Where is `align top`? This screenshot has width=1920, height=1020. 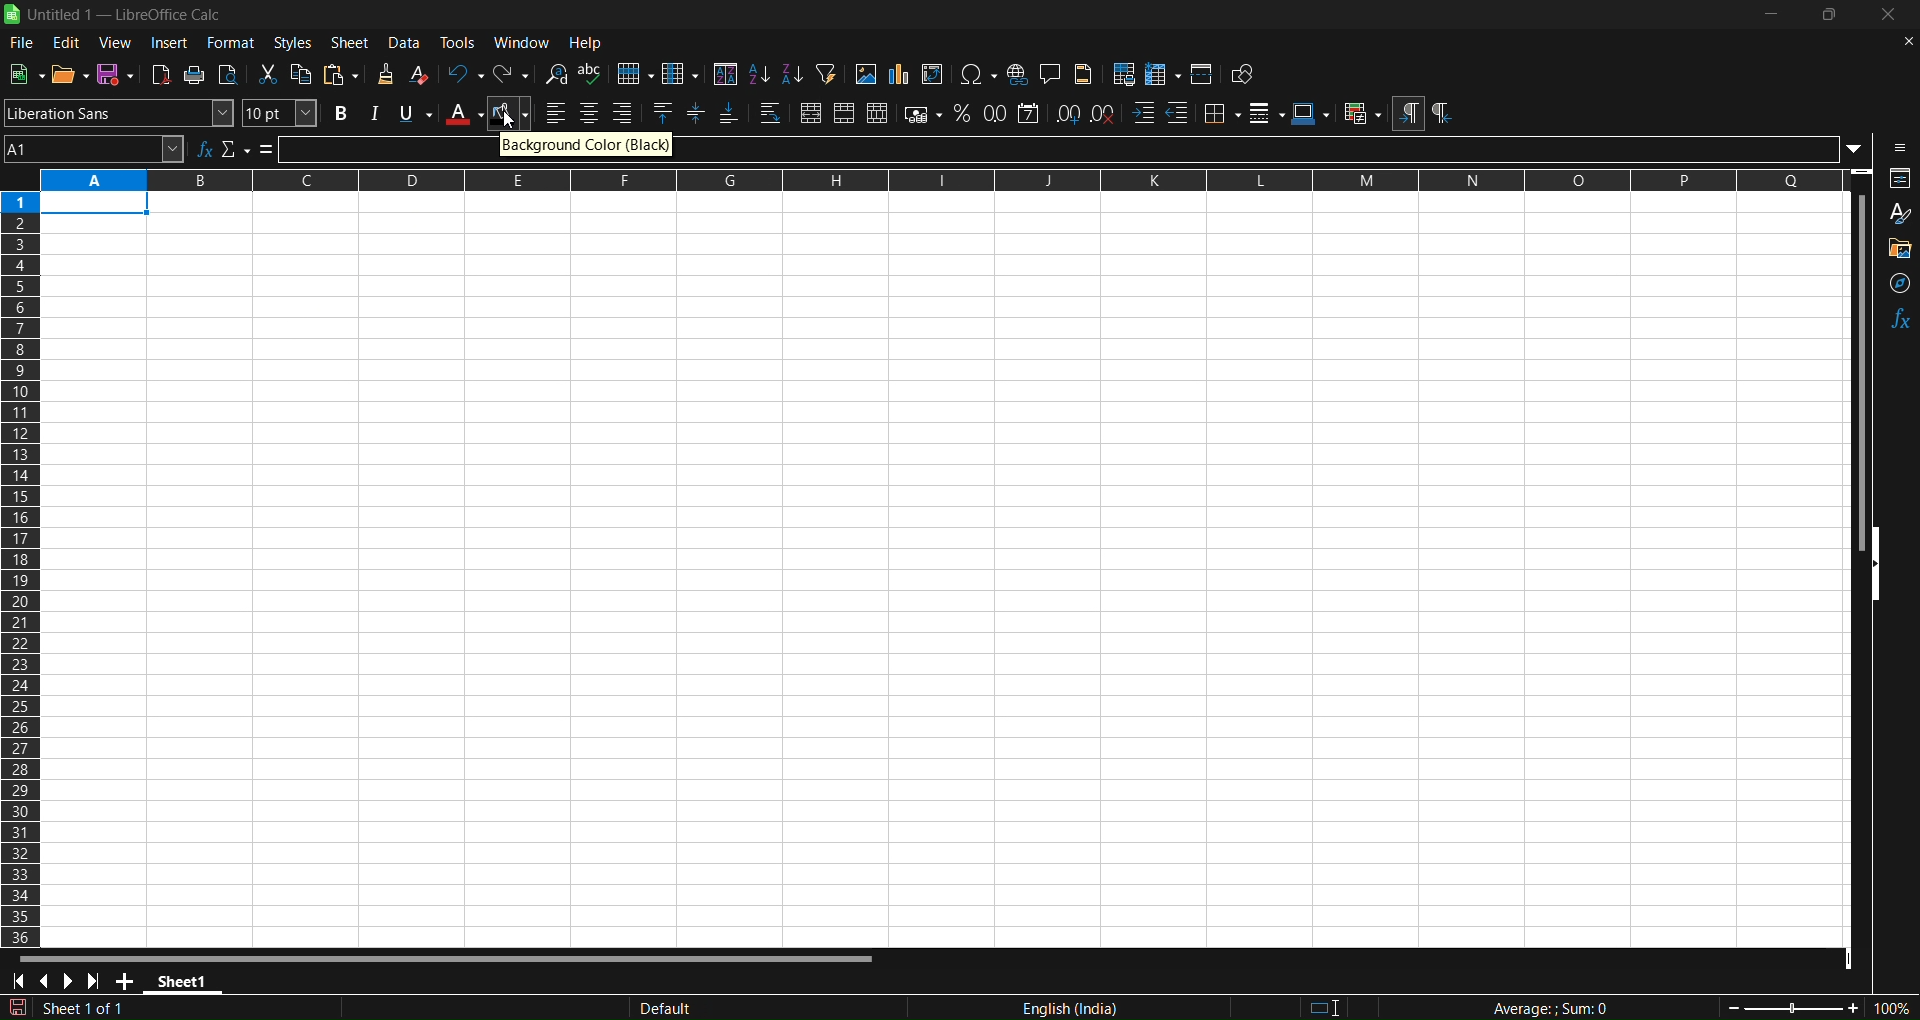 align top is located at coordinates (663, 112).